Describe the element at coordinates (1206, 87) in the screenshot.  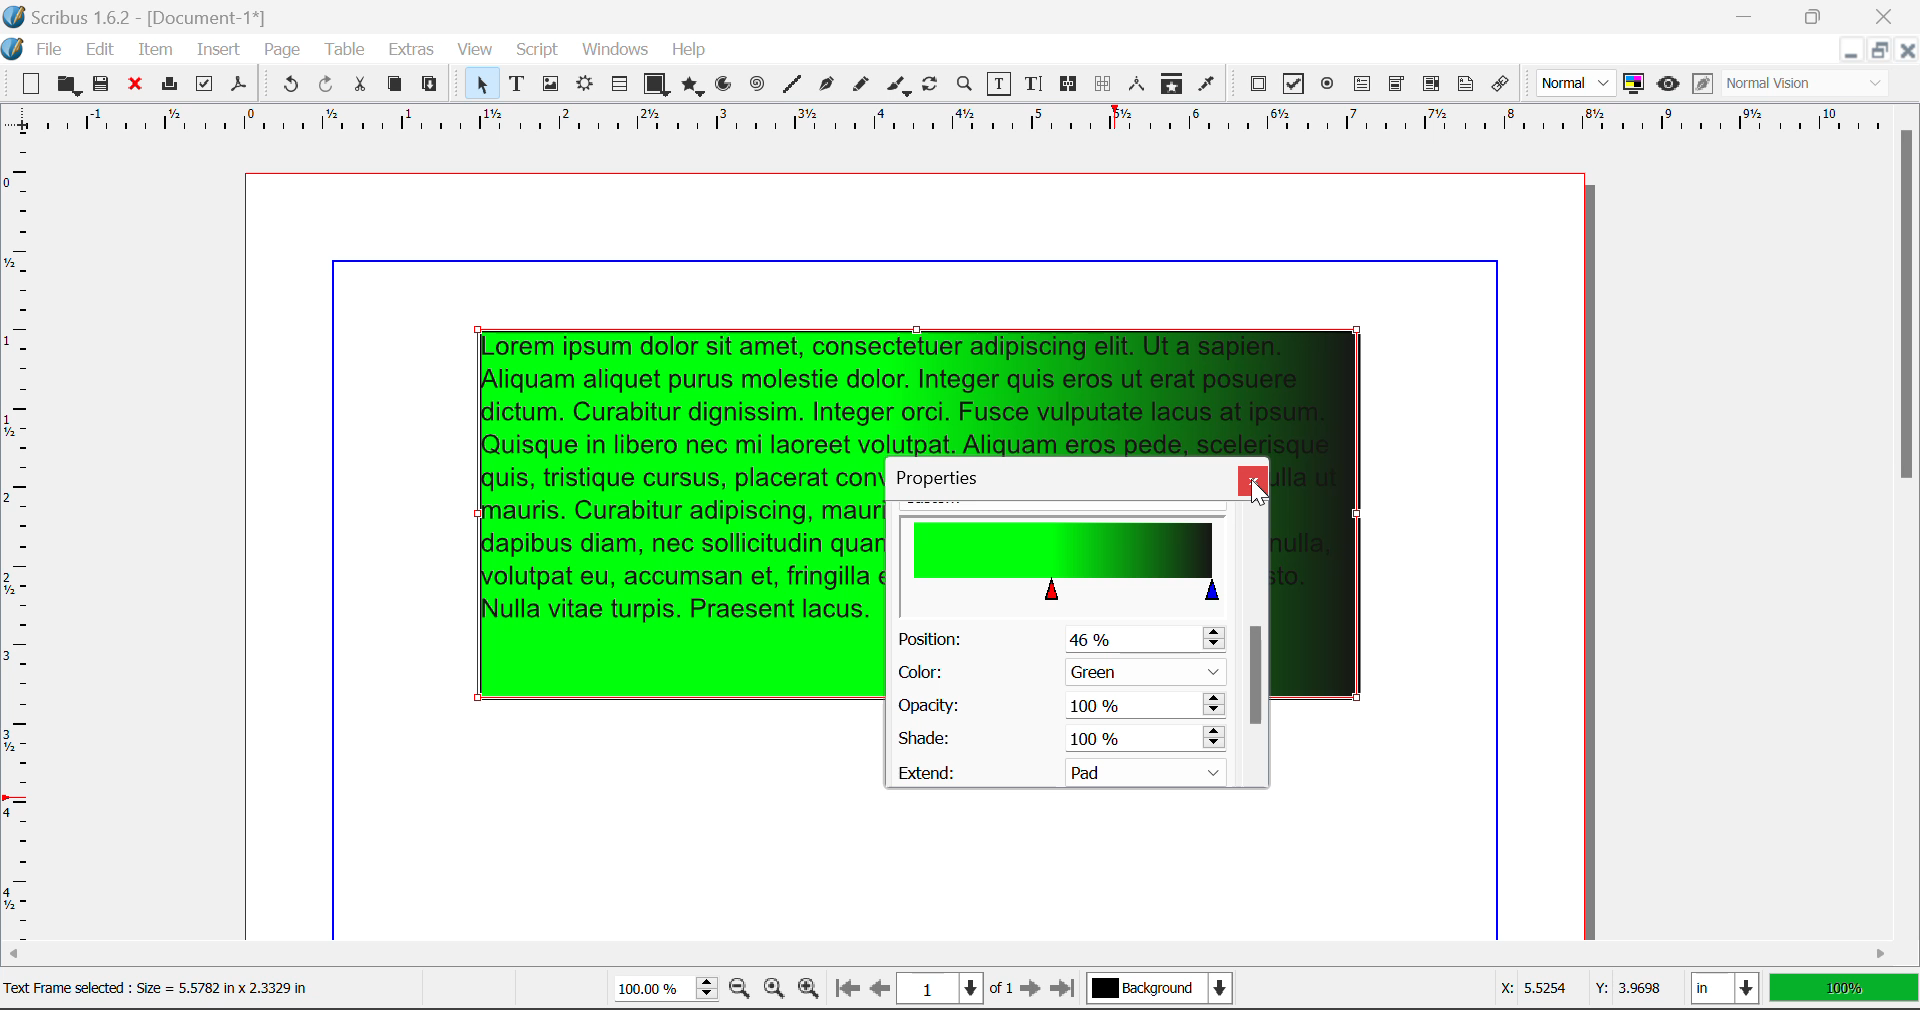
I see `Eyedropper` at that location.